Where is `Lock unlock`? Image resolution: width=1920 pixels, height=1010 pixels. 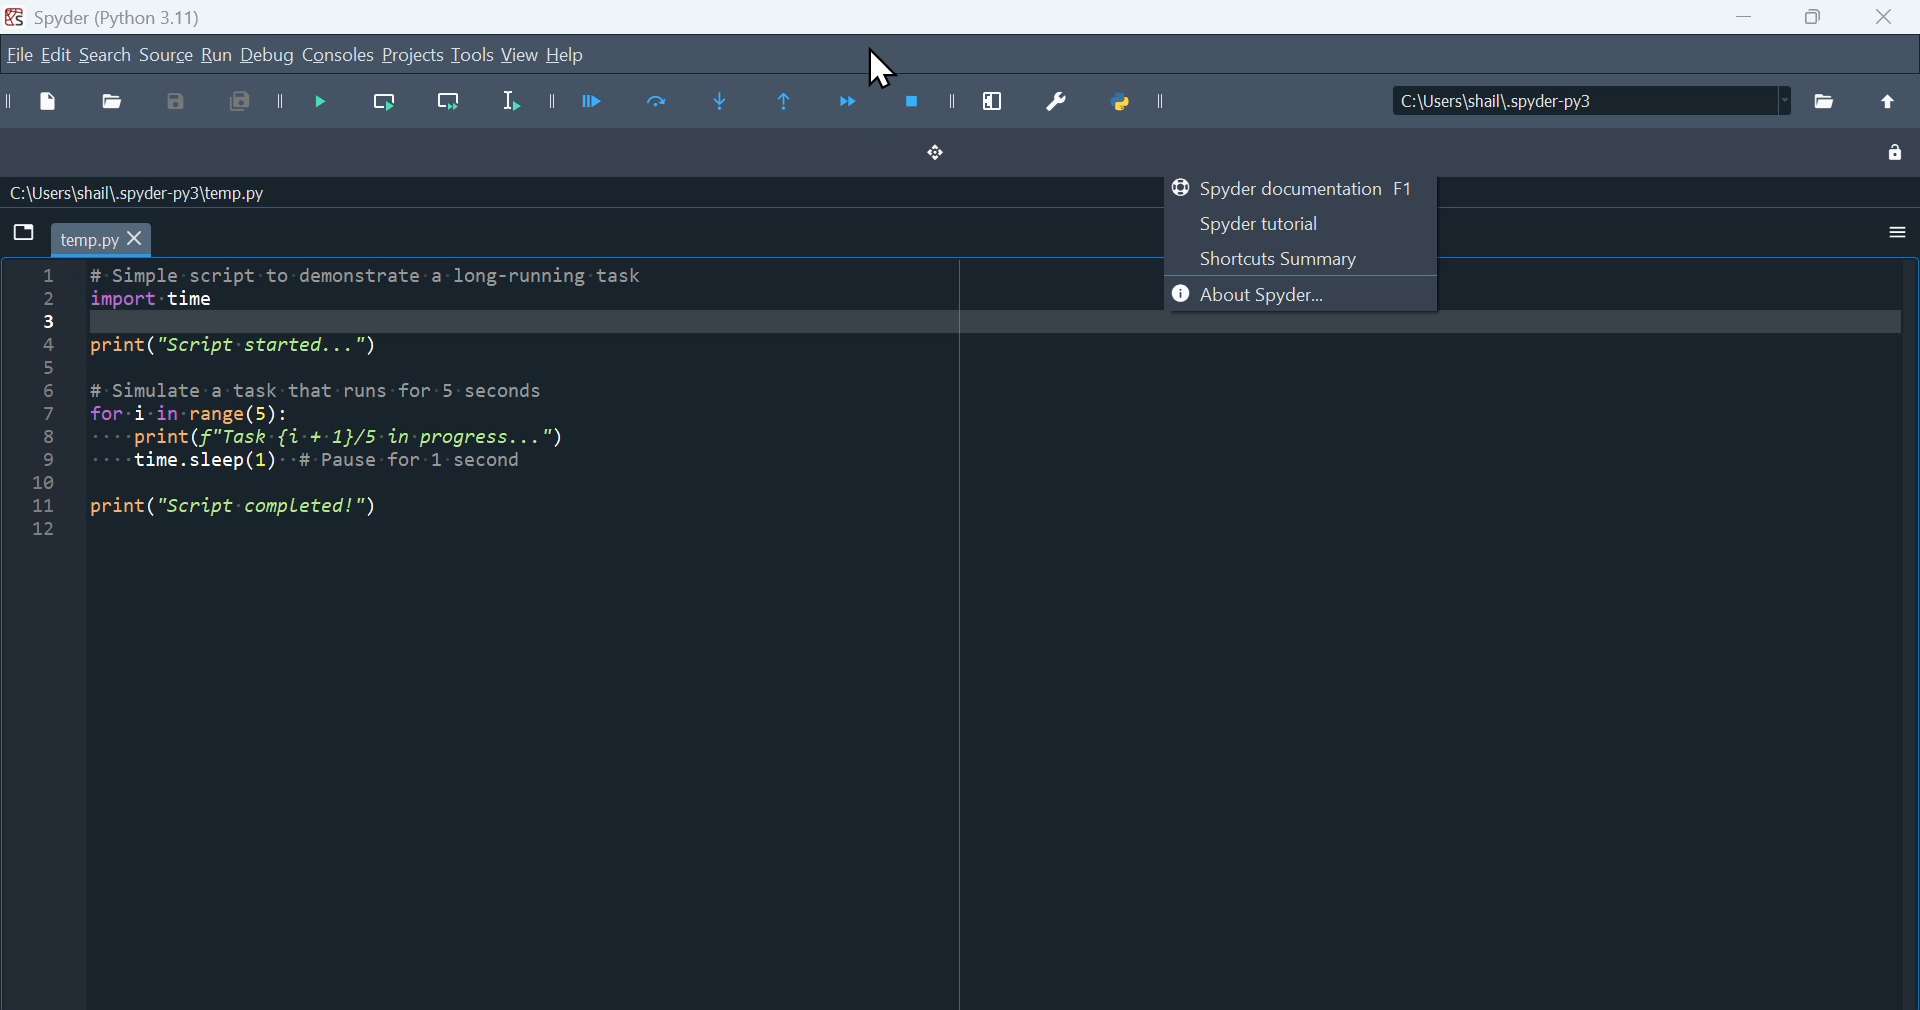
Lock unlock is located at coordinates (1895, 155).